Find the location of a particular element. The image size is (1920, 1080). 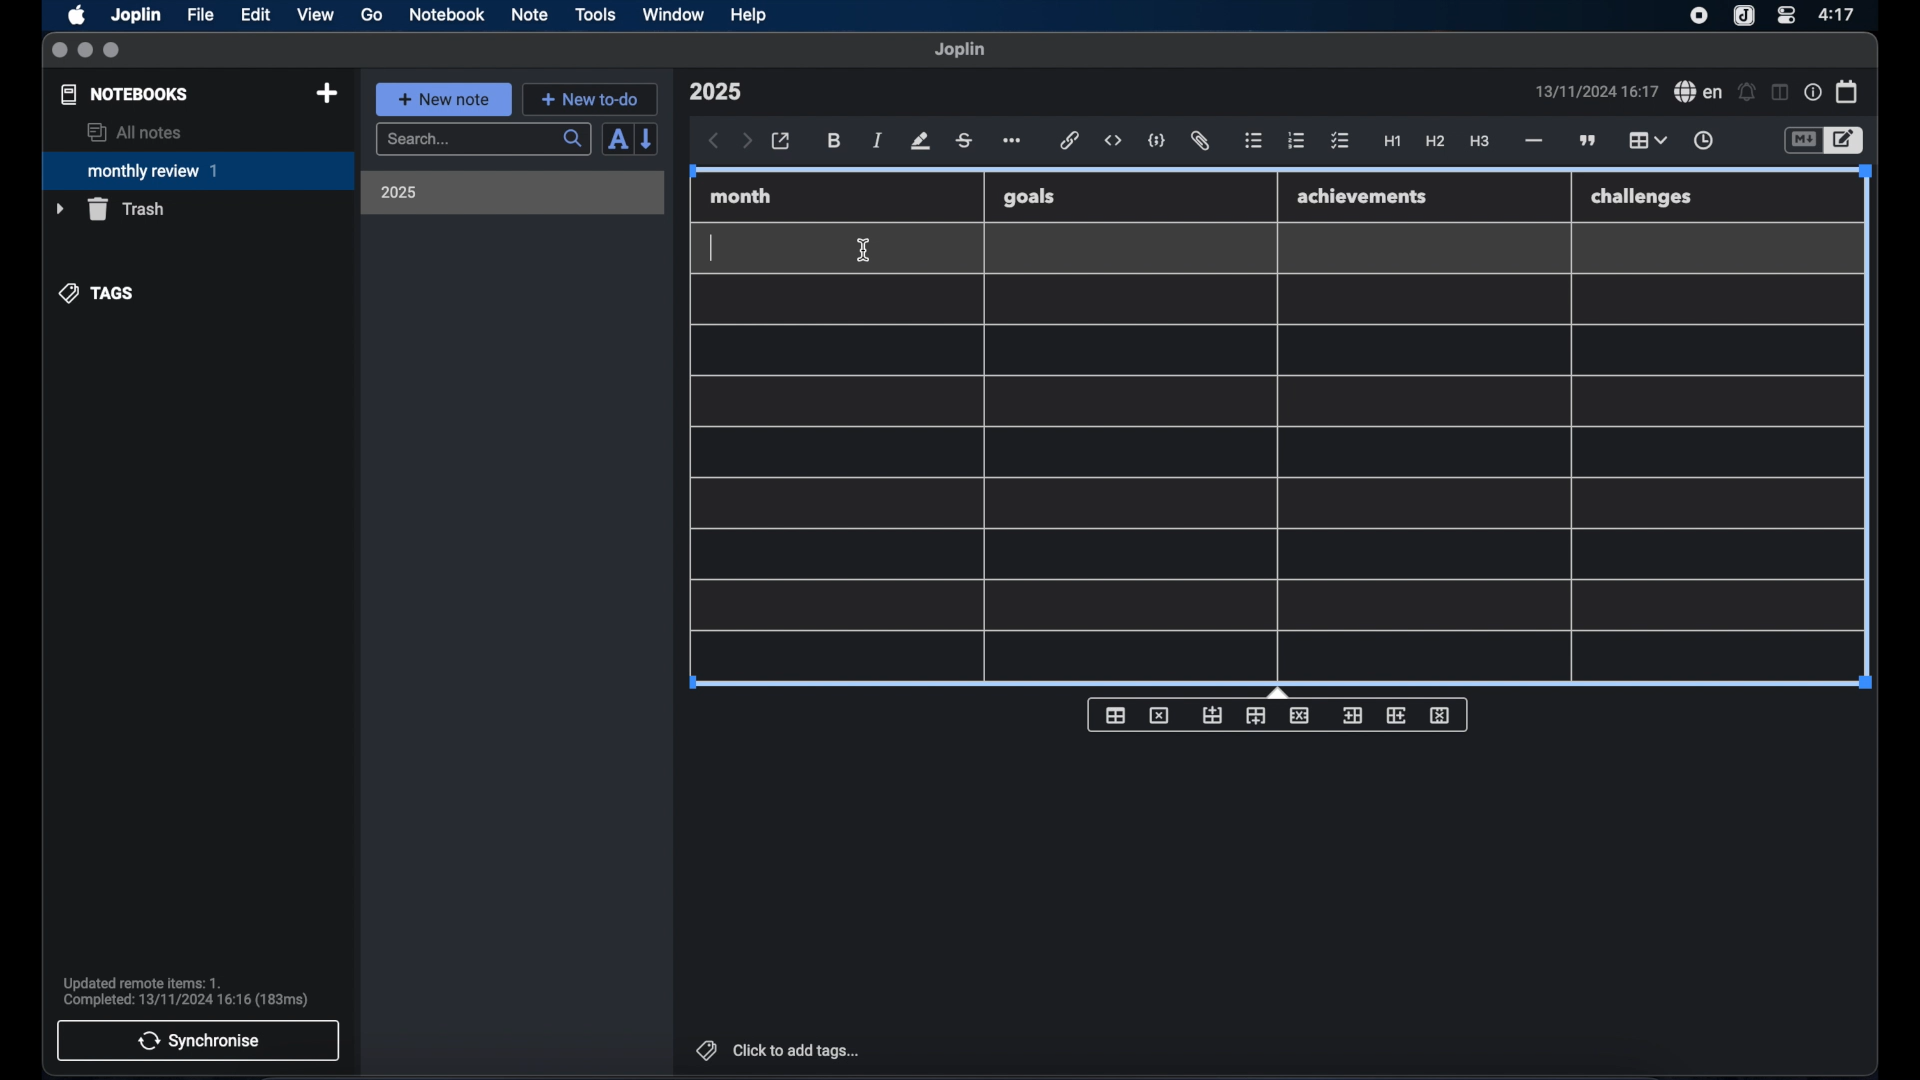

delete table is located at coordinates (1159, 716).